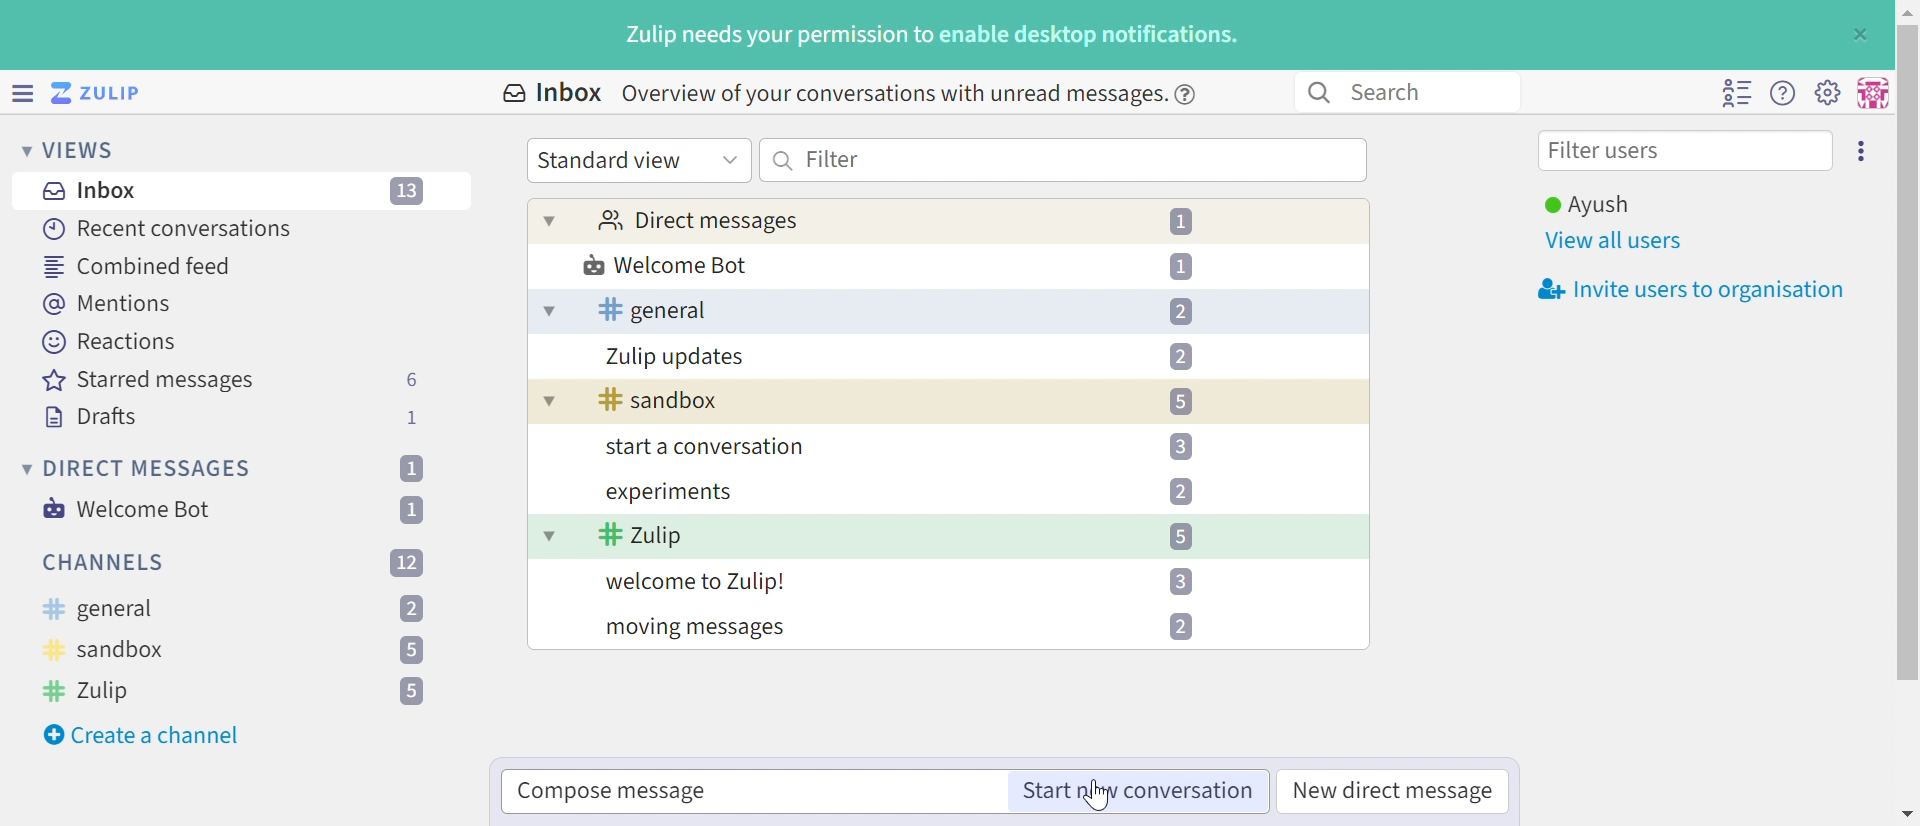 The width and height of the screenshot is (1920, 826). I want to click on Inbox, so click(550, 93).